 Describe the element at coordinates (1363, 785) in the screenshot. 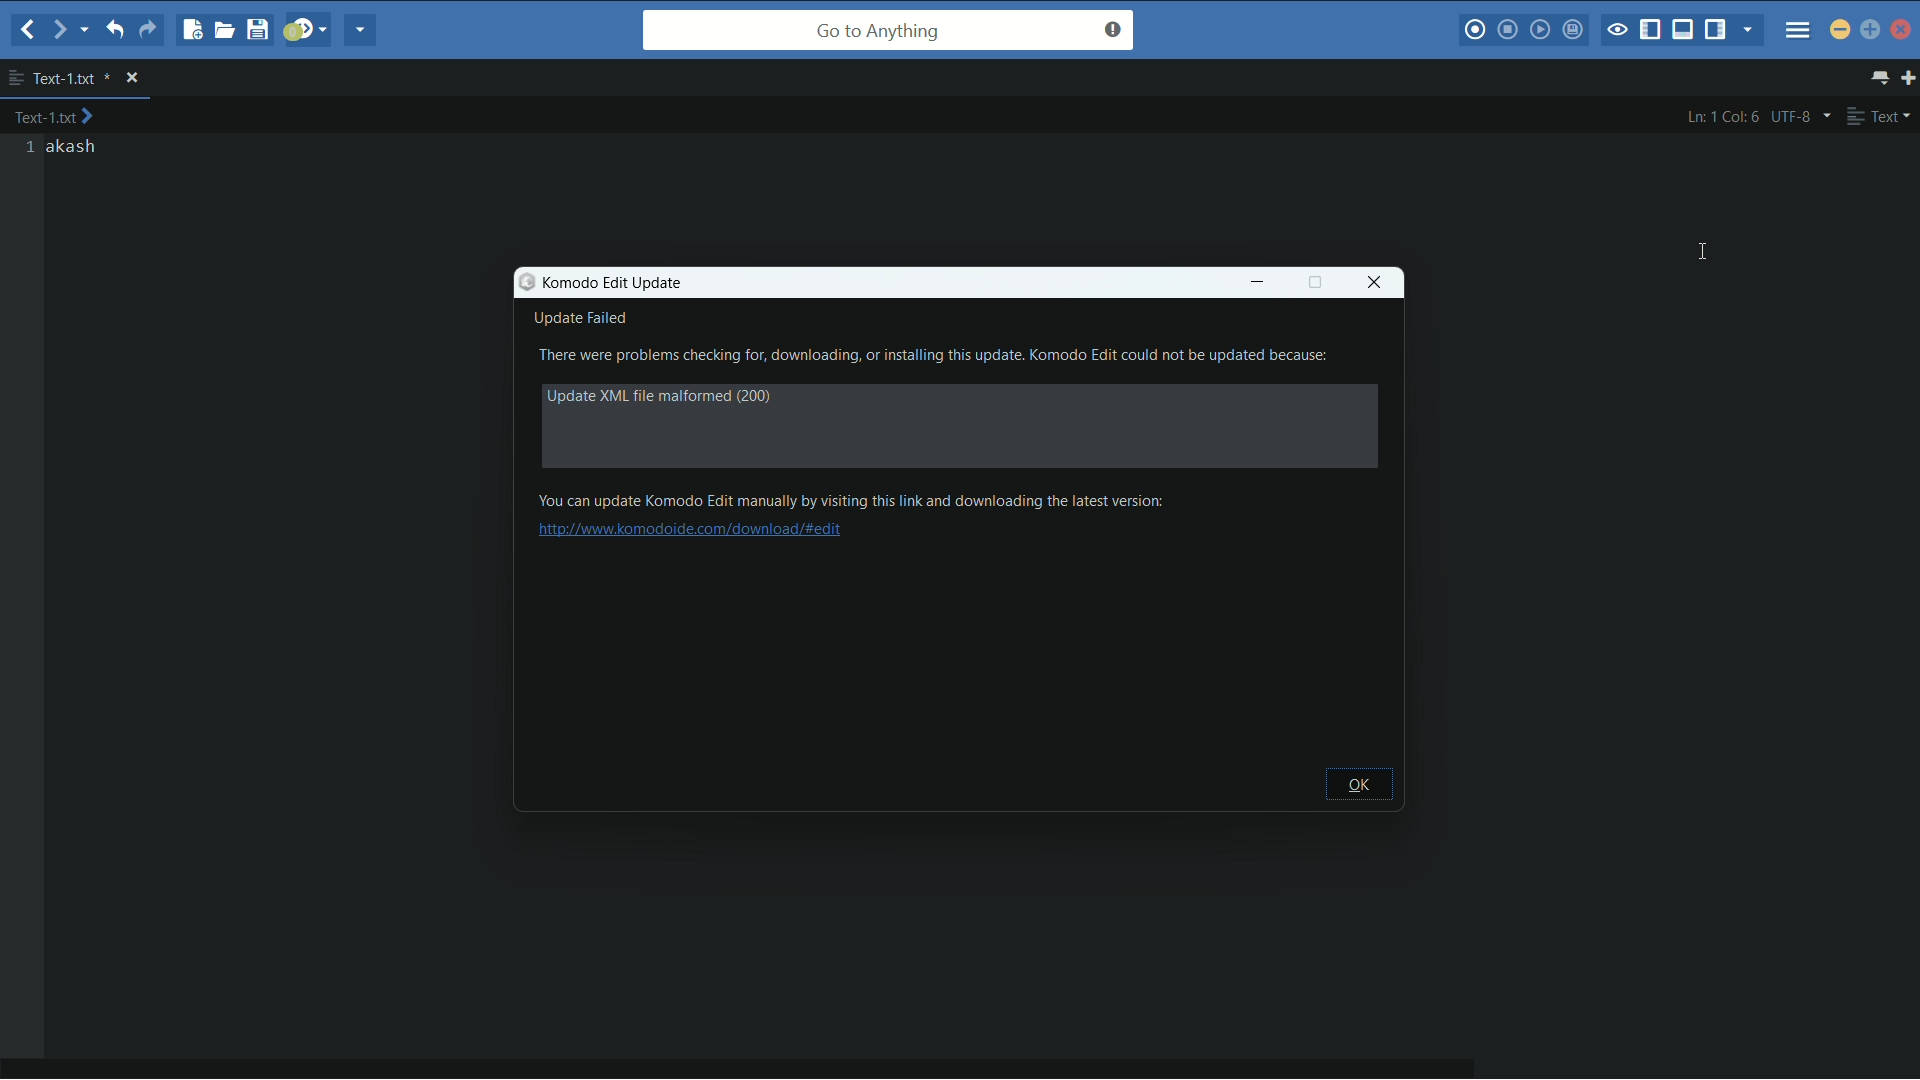

I see `ok` at that location.